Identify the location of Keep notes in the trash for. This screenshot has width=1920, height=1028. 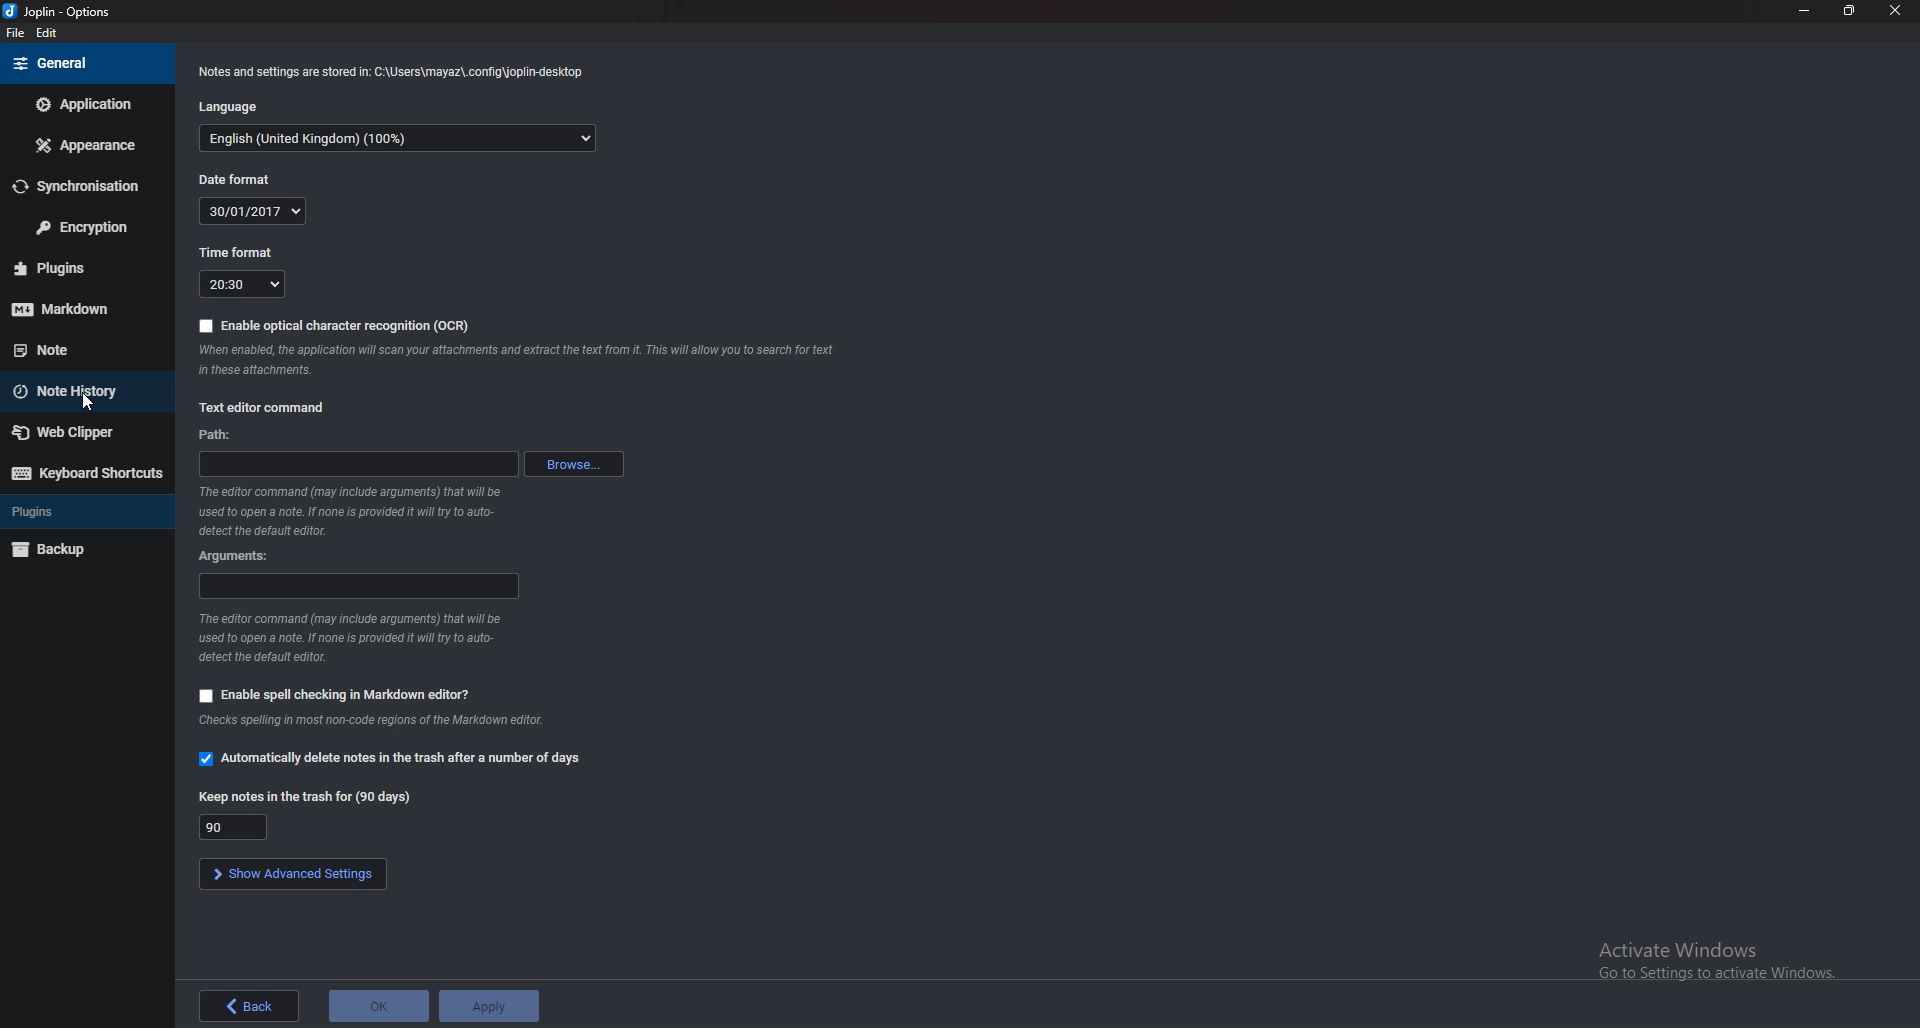
(308, 796).